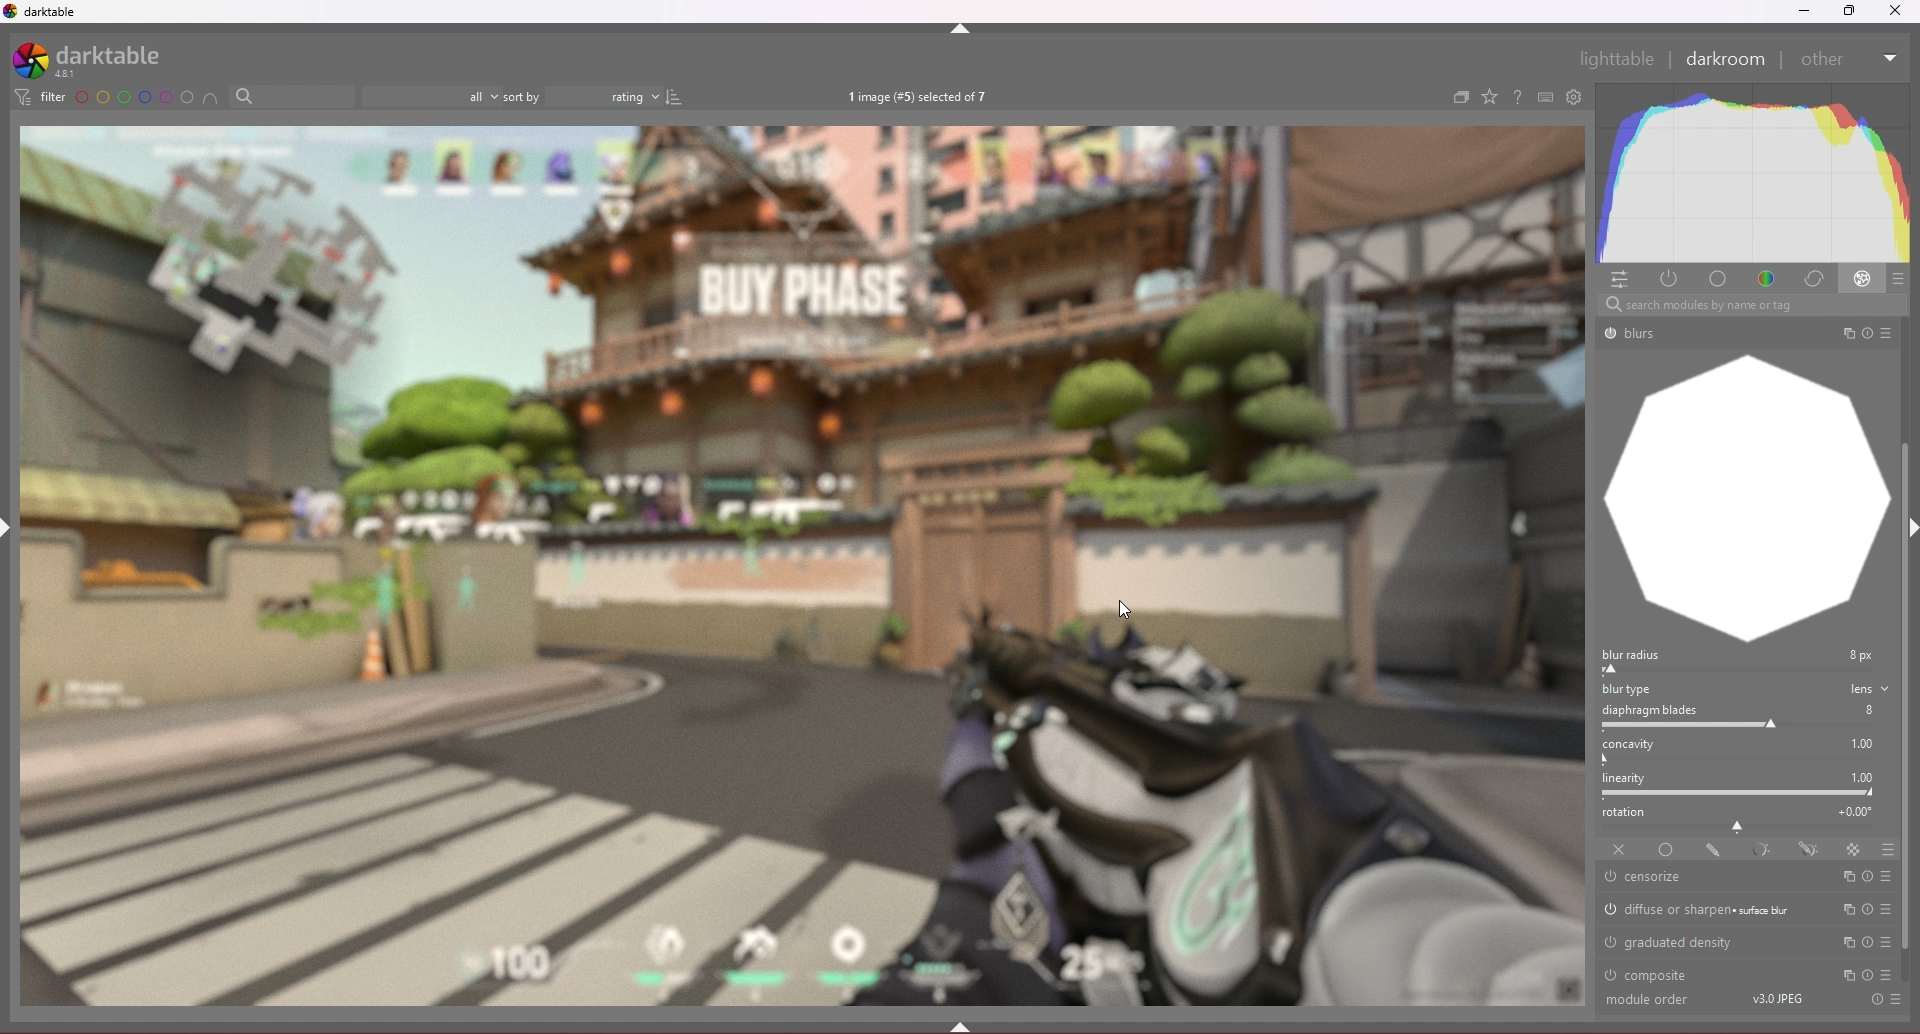 The width and height of the screenshot is (1920, 1034). Describe the element at coordinates (1666, 850) in the screenshot. I see `uniformly` at that location.